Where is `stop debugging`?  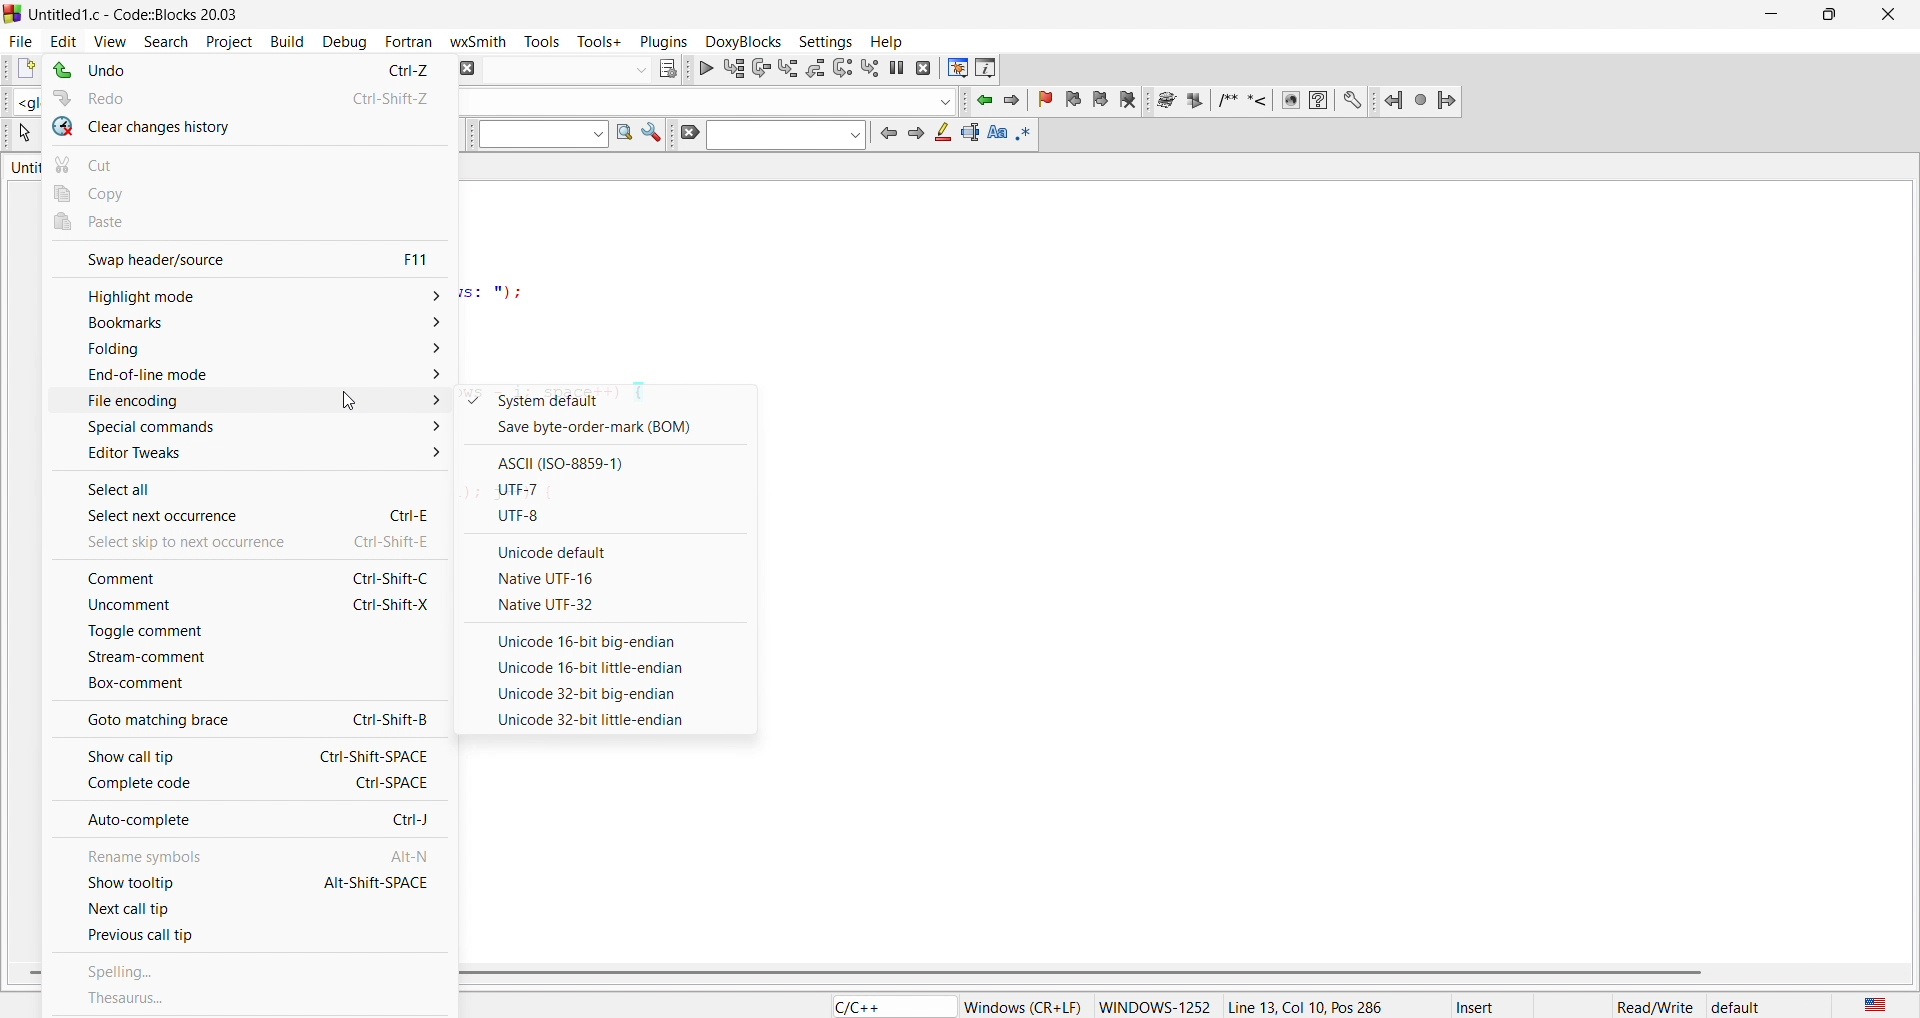
stop debugging is located at coordinates (923, 67).